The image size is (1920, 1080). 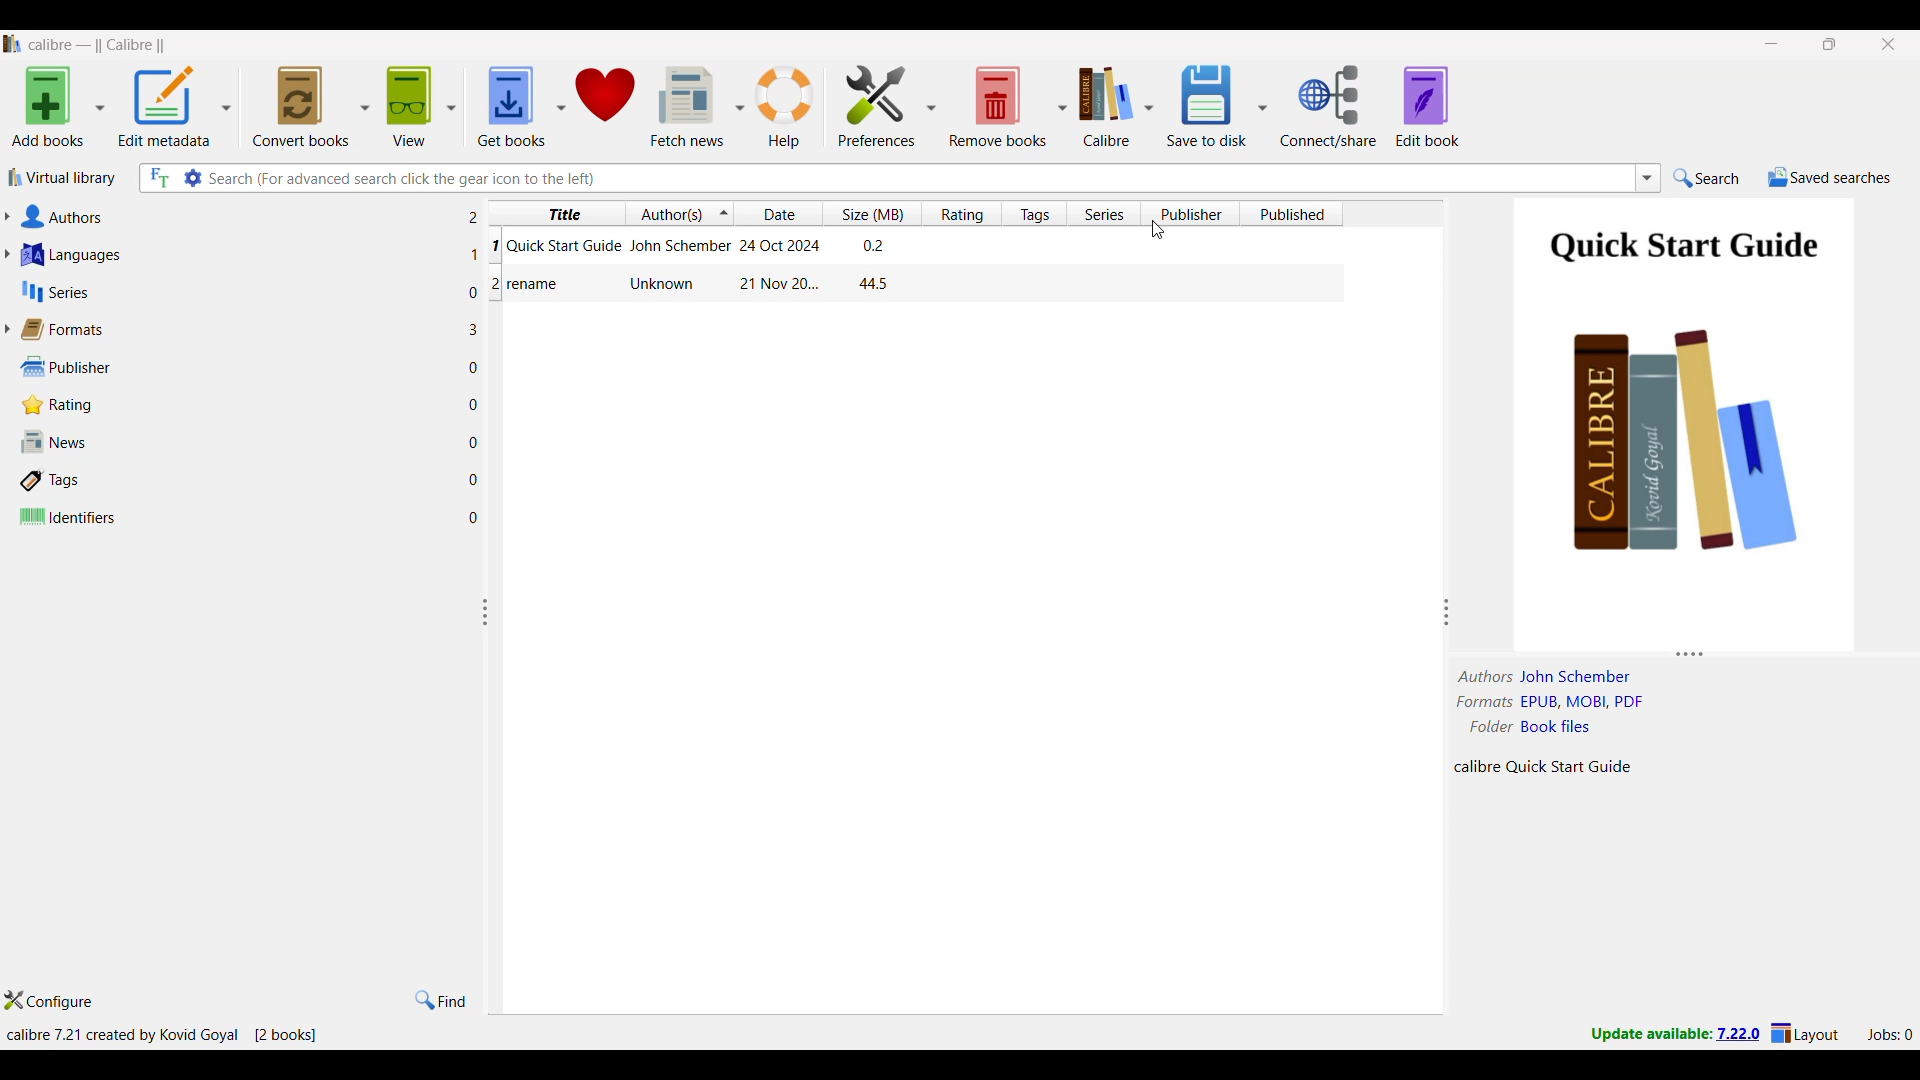 What do you see at coordinates (233, 367) in the screenshot?
I see `Publisher` at bounding box center [233, 367].